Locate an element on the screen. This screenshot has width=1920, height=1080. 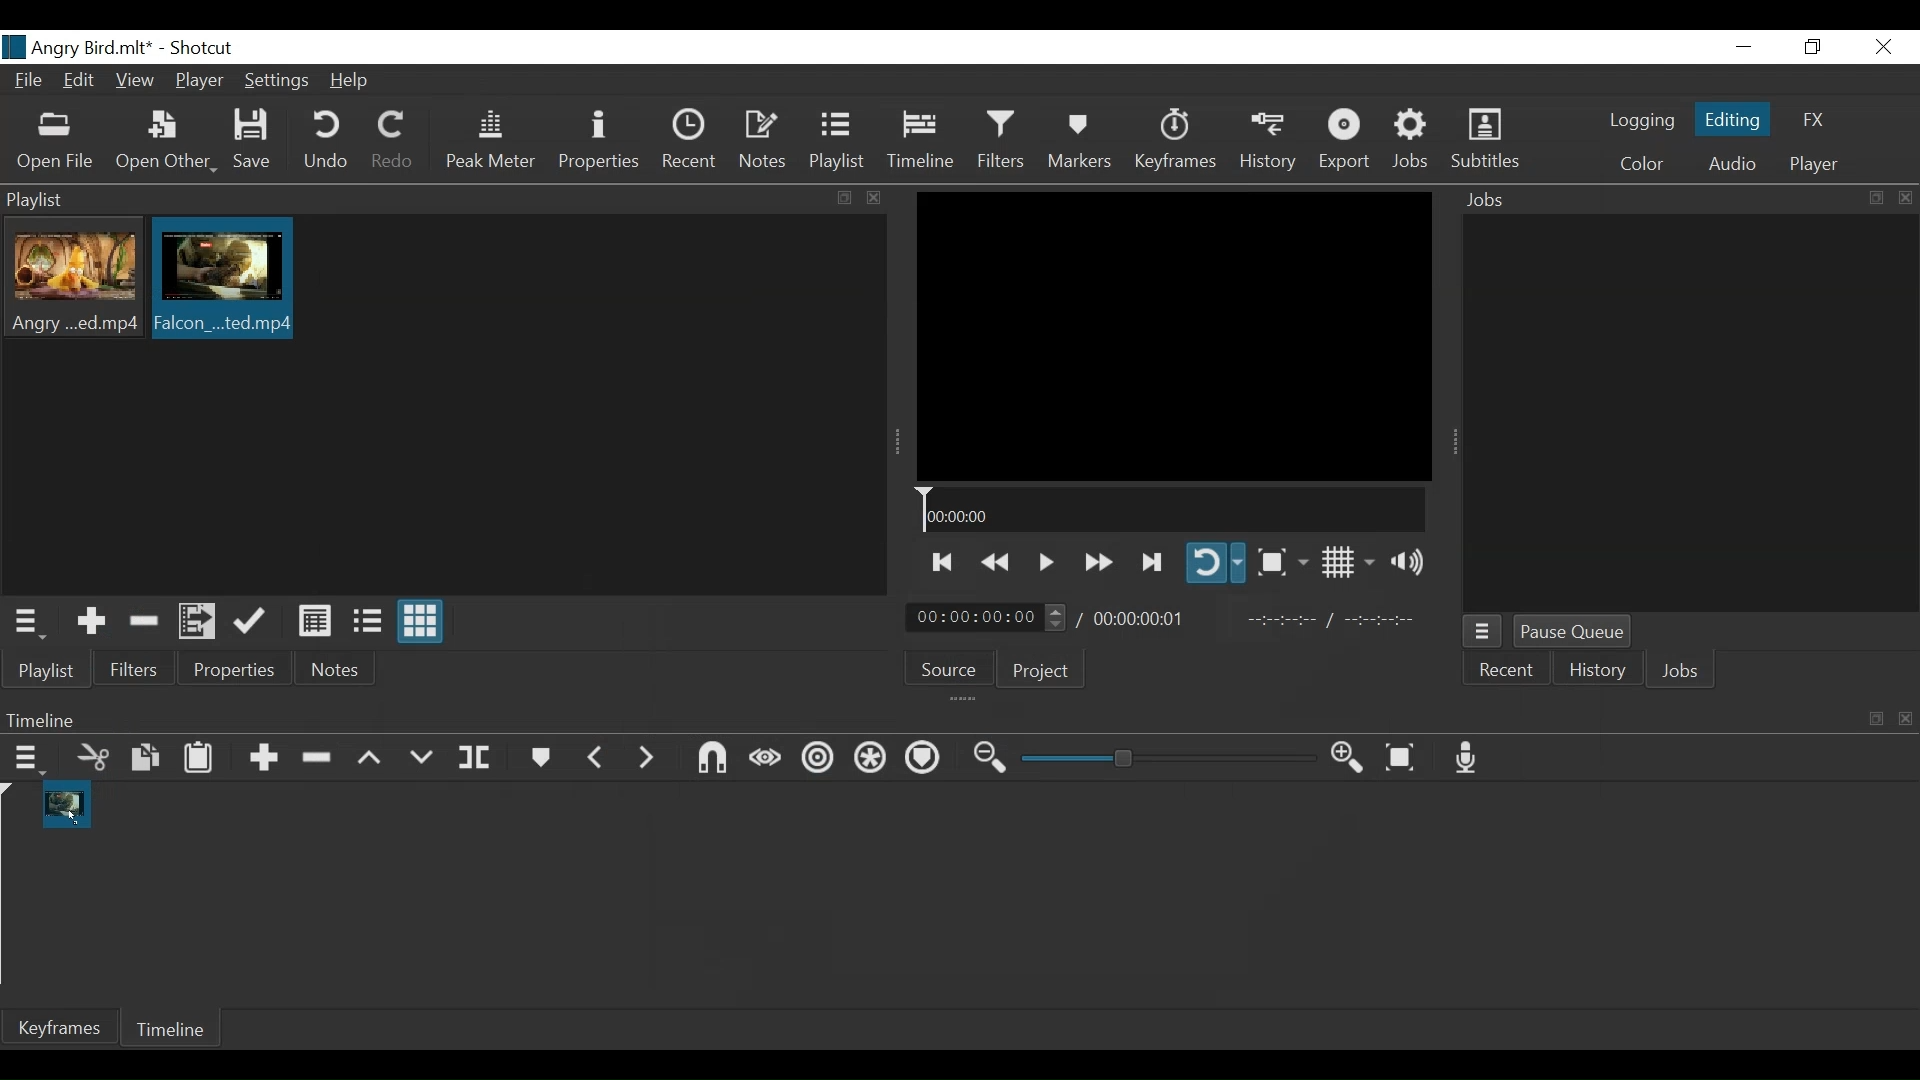
Recent is located at coordinates (1504, 673).